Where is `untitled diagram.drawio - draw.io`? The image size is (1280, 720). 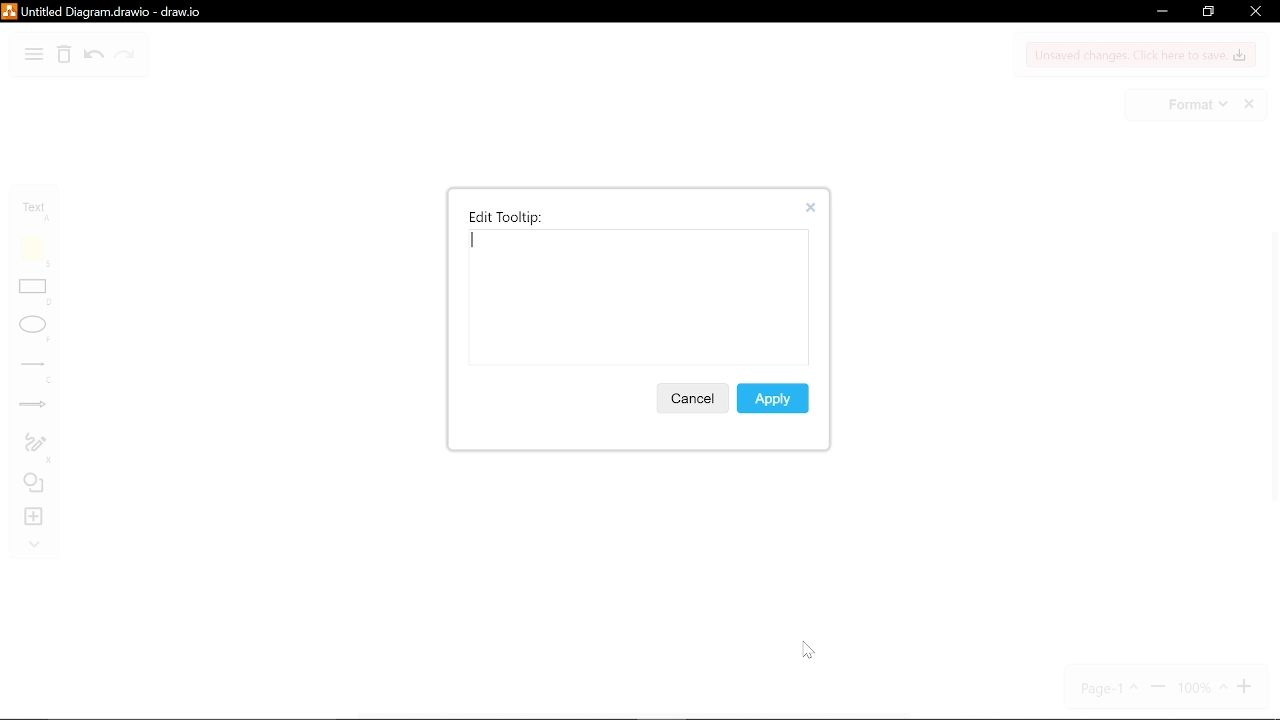 untitled diagram.drawio - draw.io is located at coordinates (117, 11).